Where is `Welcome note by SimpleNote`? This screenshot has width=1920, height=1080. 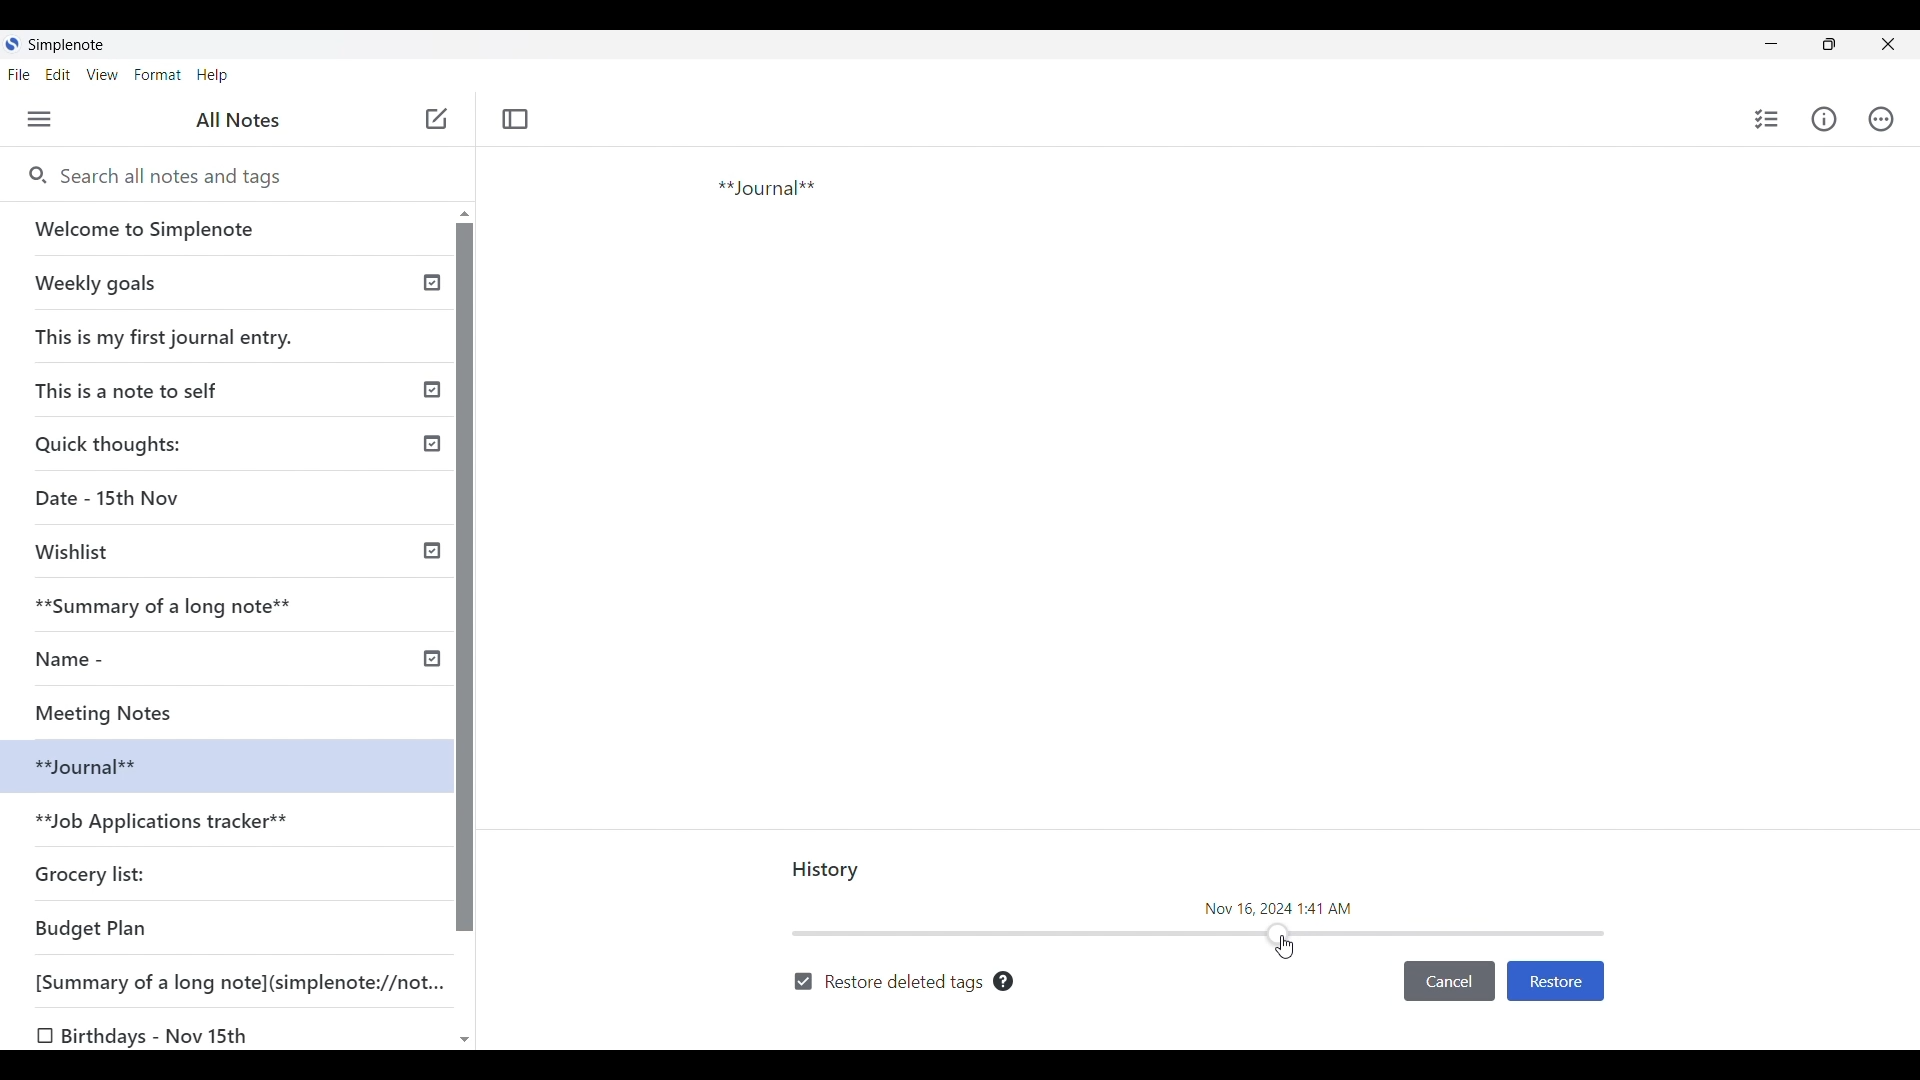
Welcome note by SimpleNote is located at coordinates (228, 228).